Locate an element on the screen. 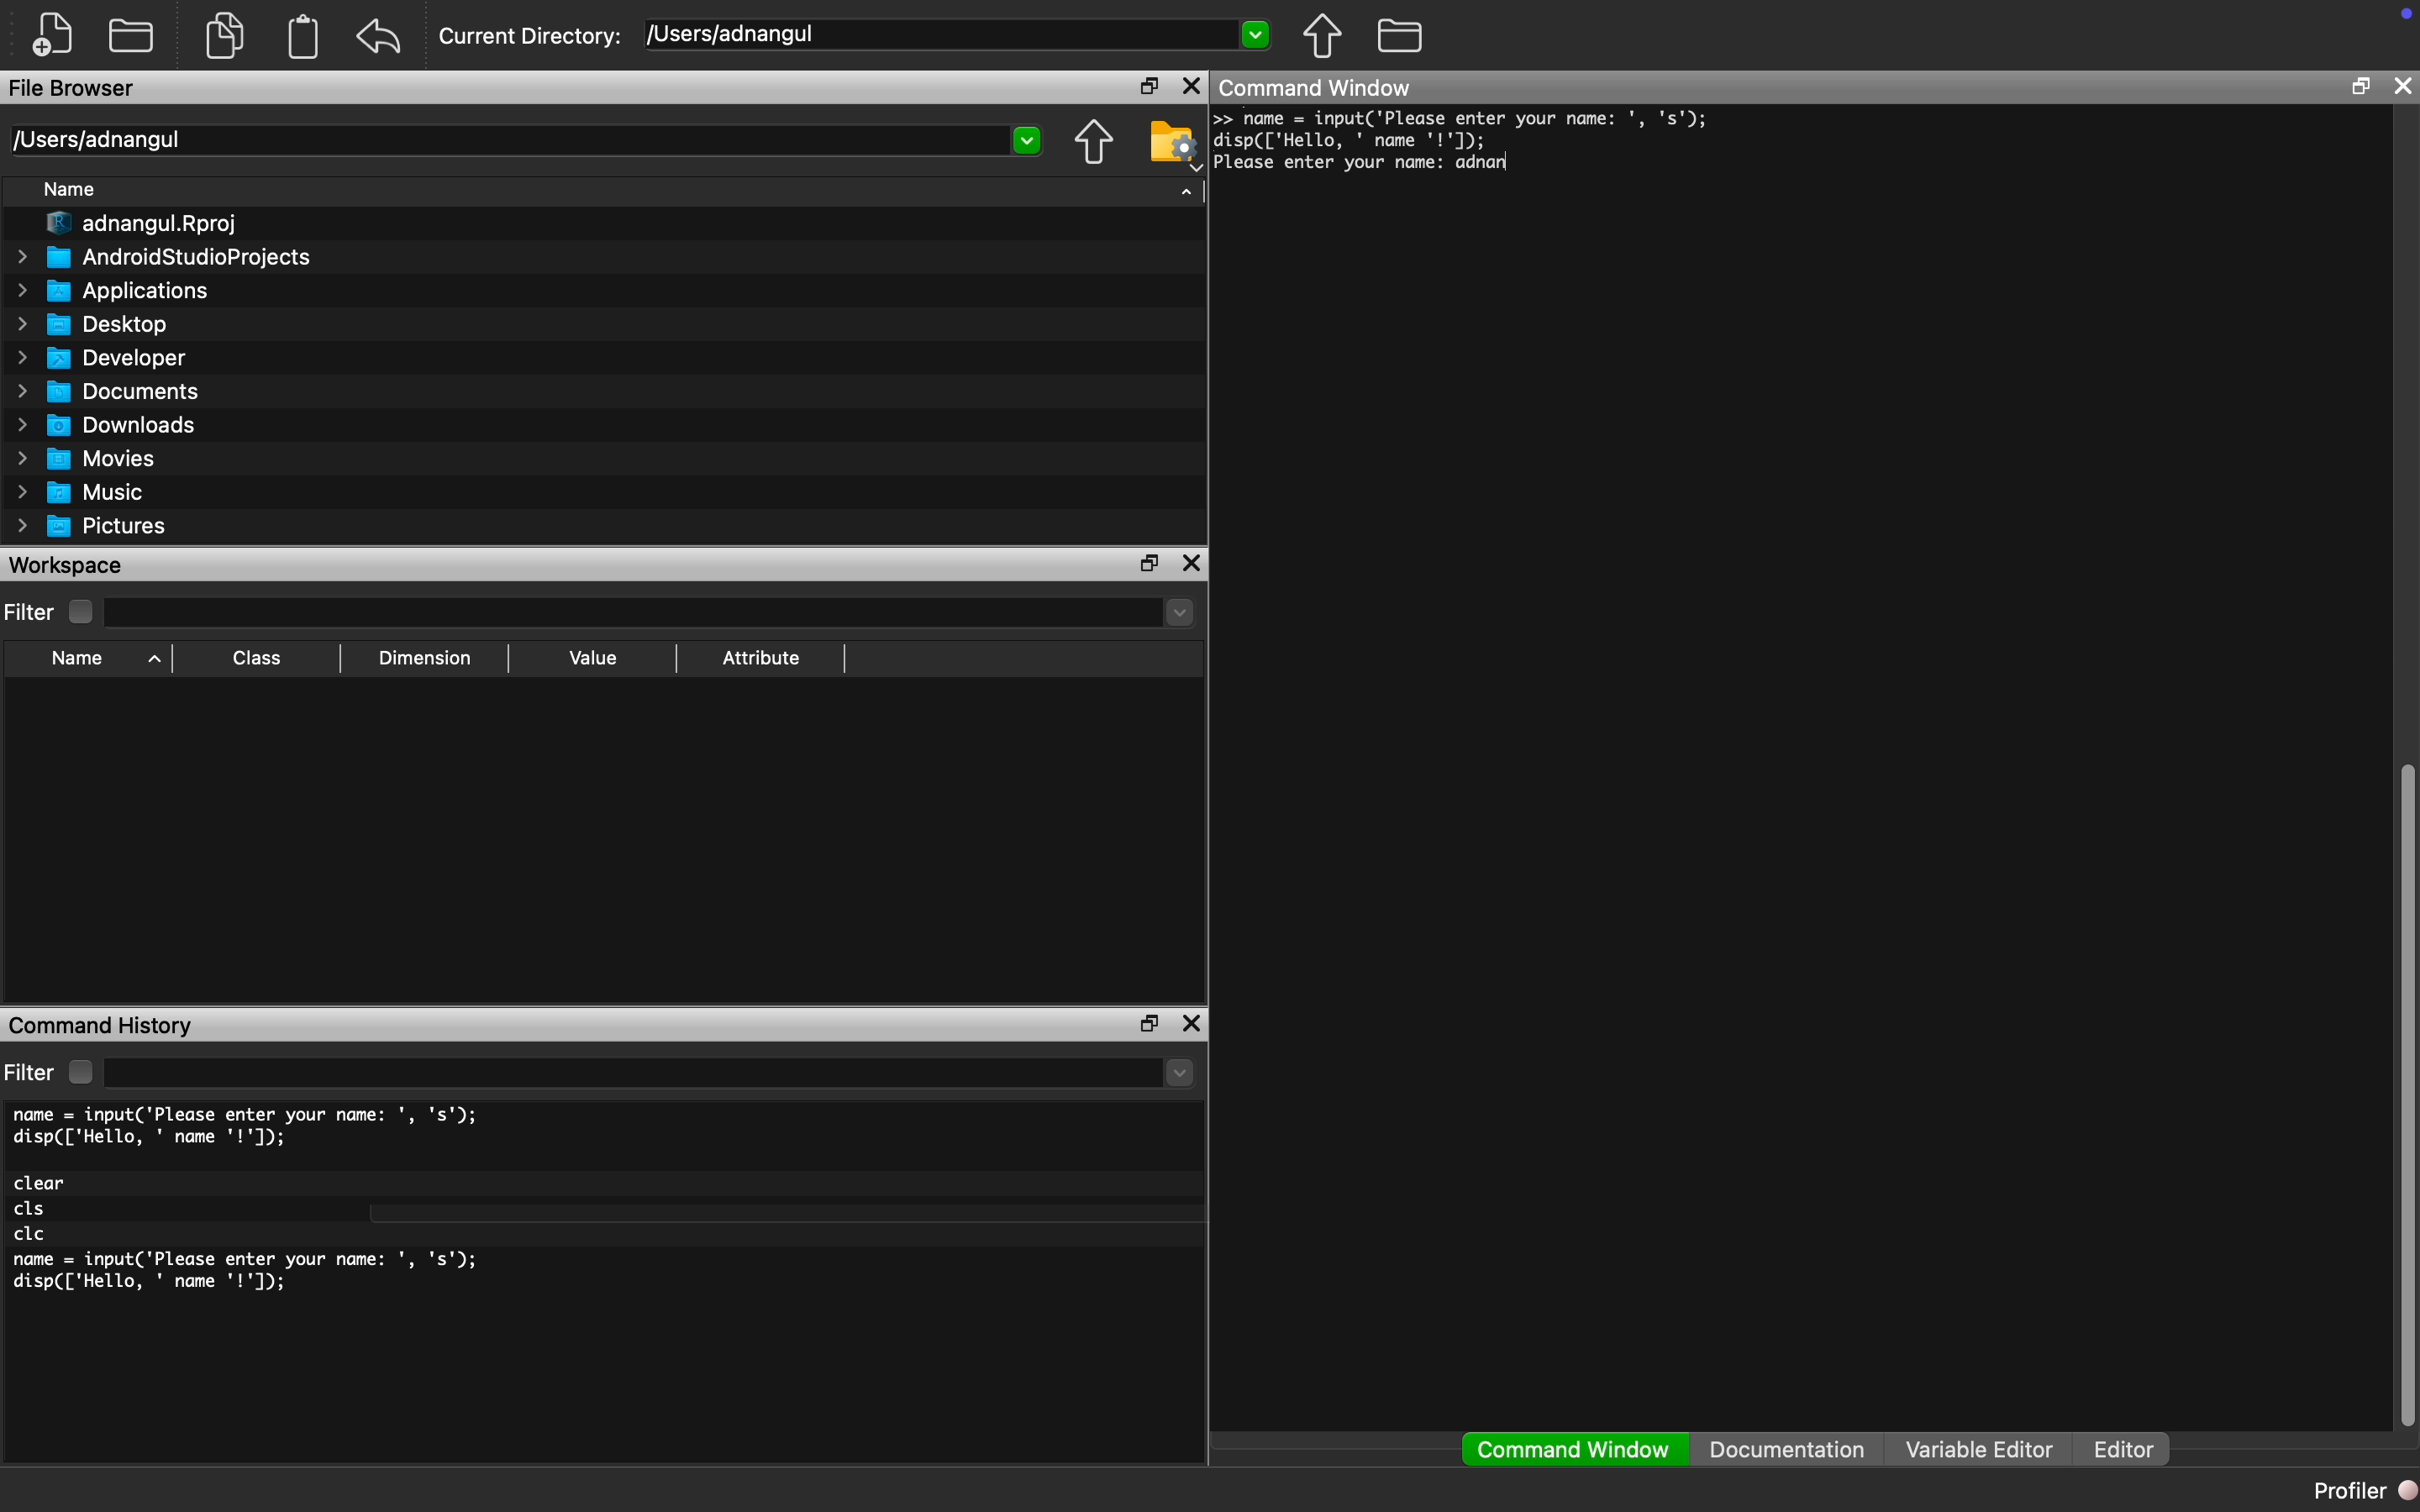  Class is located at coordinates (253, 658).